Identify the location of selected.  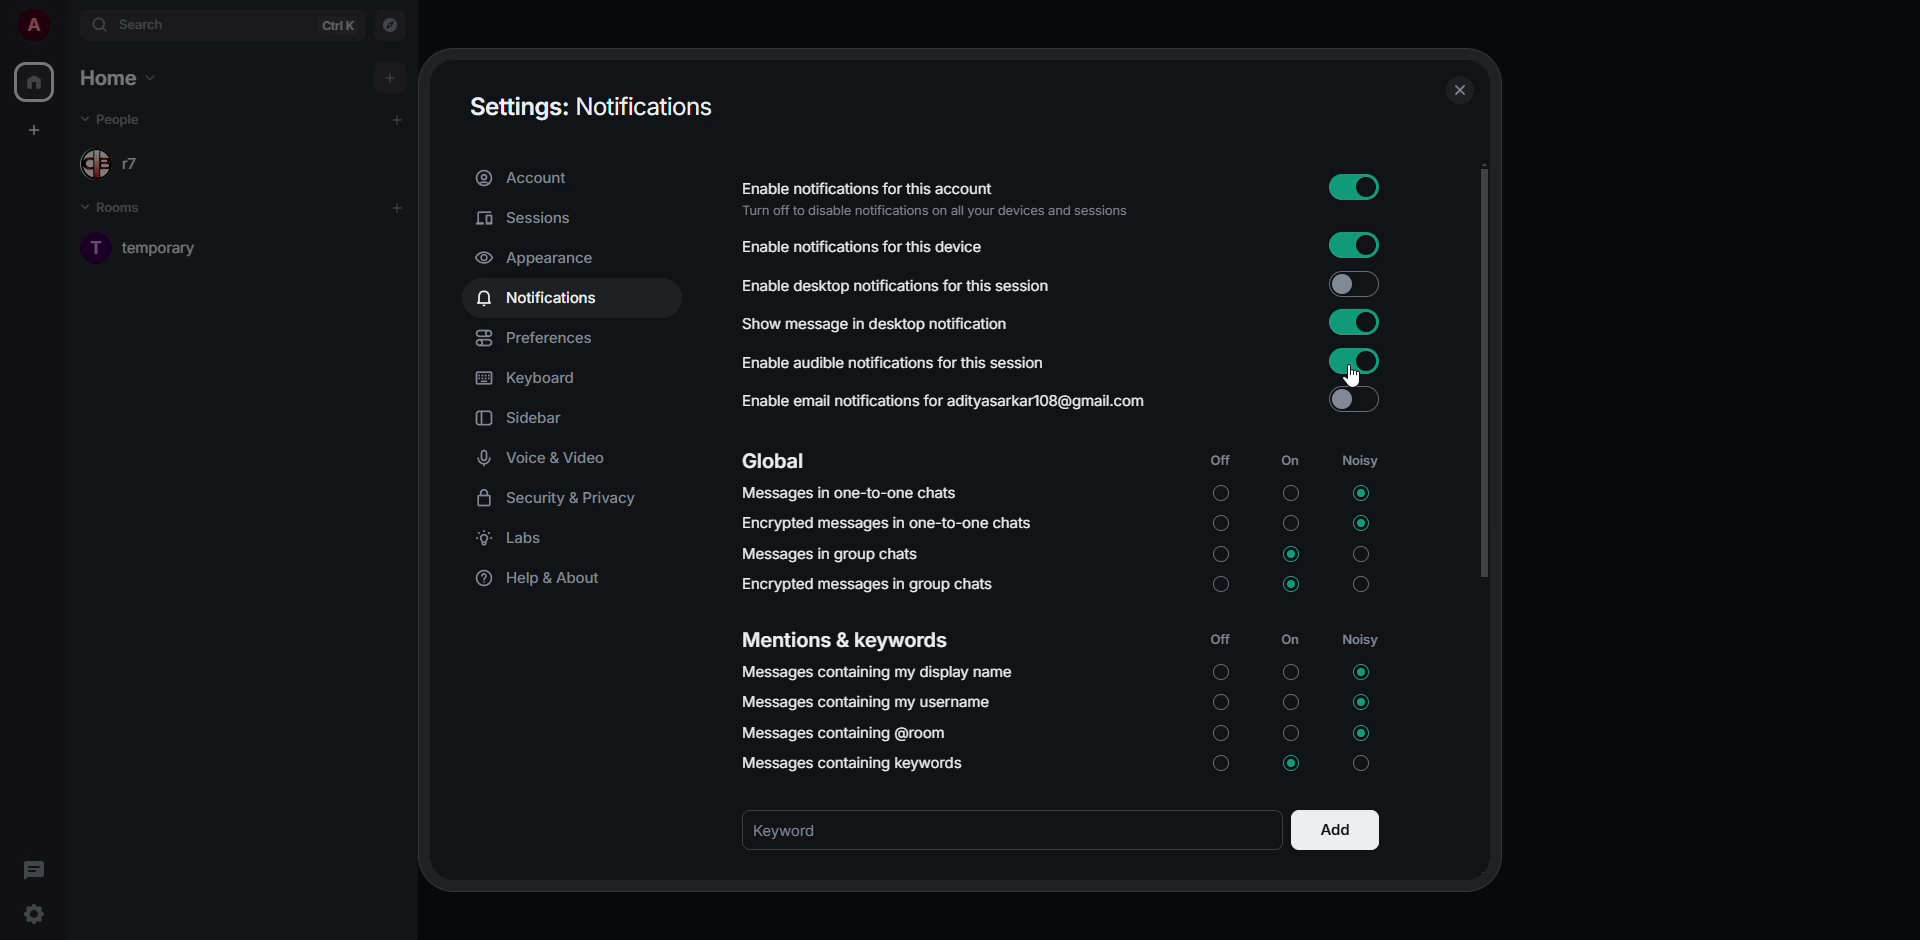
(1360, 494).